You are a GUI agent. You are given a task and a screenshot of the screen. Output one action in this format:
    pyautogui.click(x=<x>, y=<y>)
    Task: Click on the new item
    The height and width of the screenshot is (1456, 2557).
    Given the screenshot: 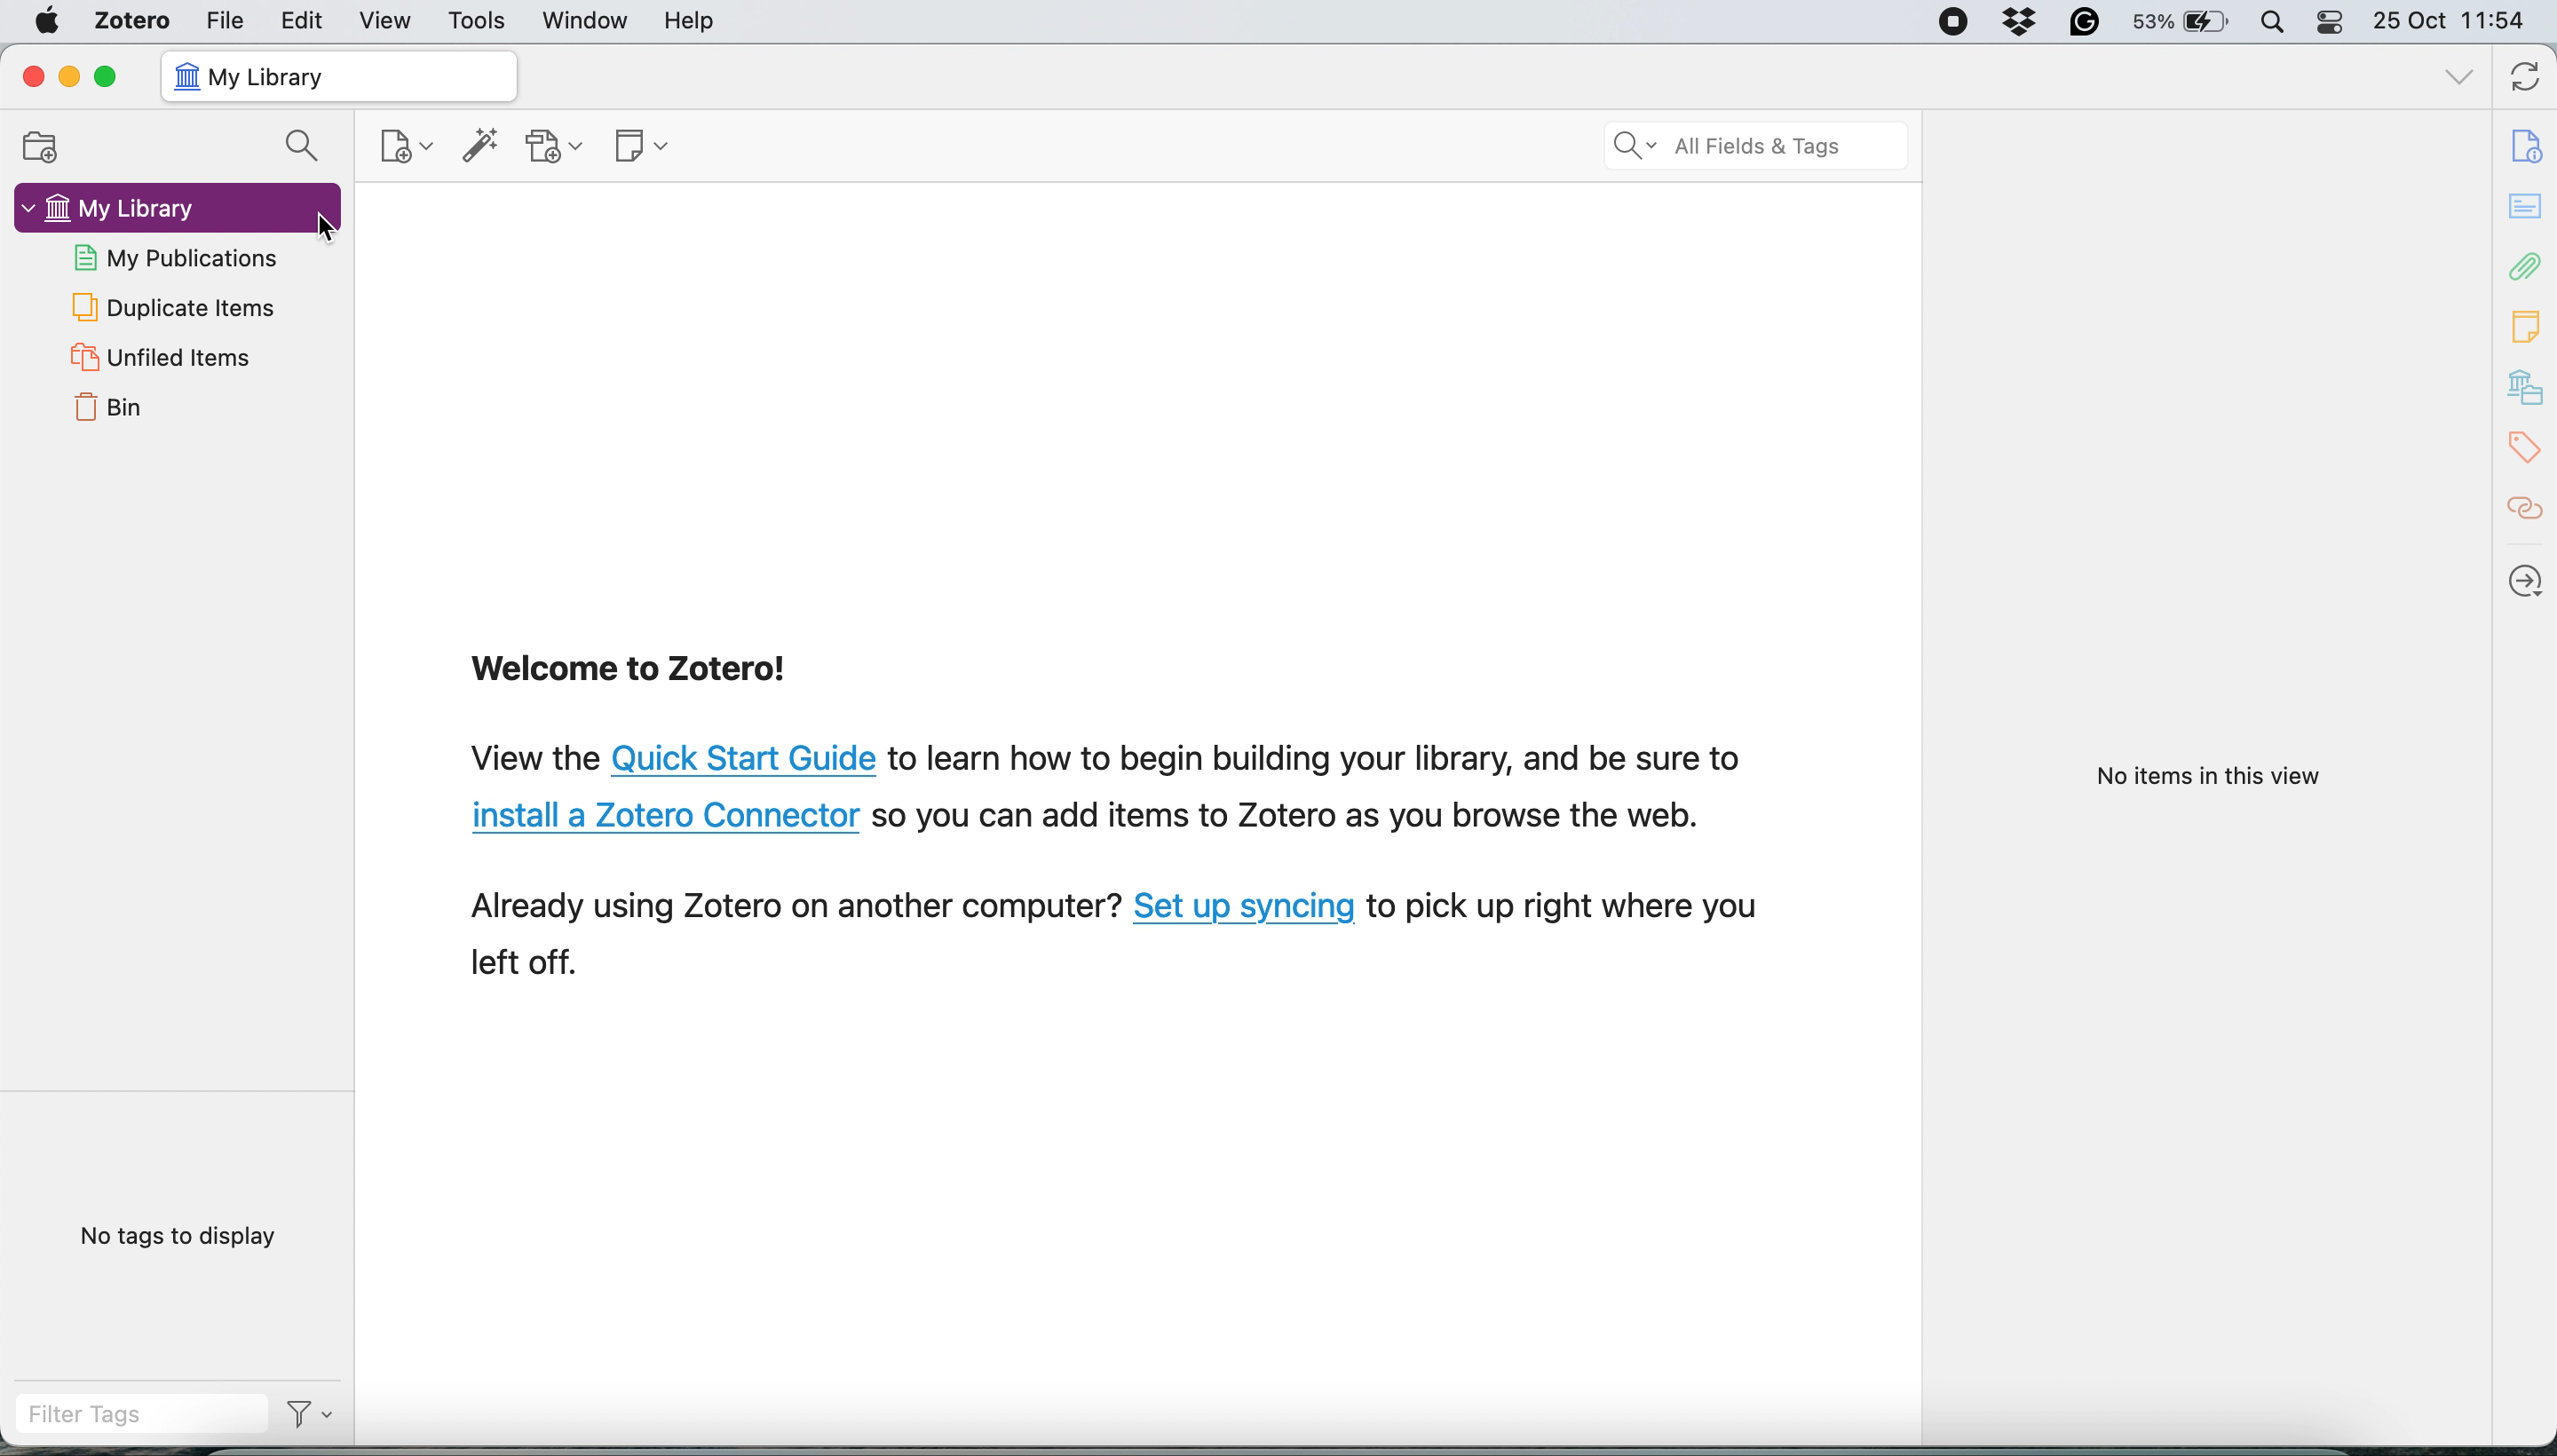 What is the action you would take?
    pyautogui.click(x=402, y=144)
    